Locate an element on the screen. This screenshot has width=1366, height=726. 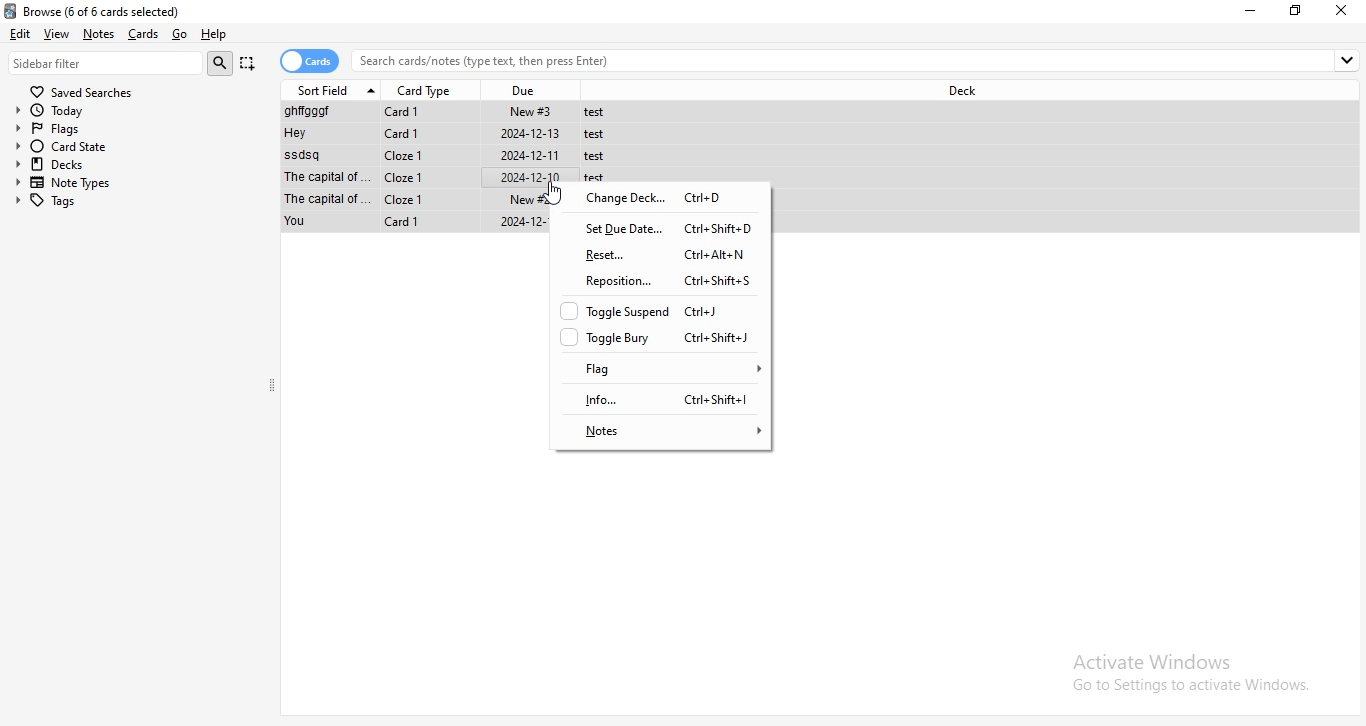
info is located at coordinates (662, 400).